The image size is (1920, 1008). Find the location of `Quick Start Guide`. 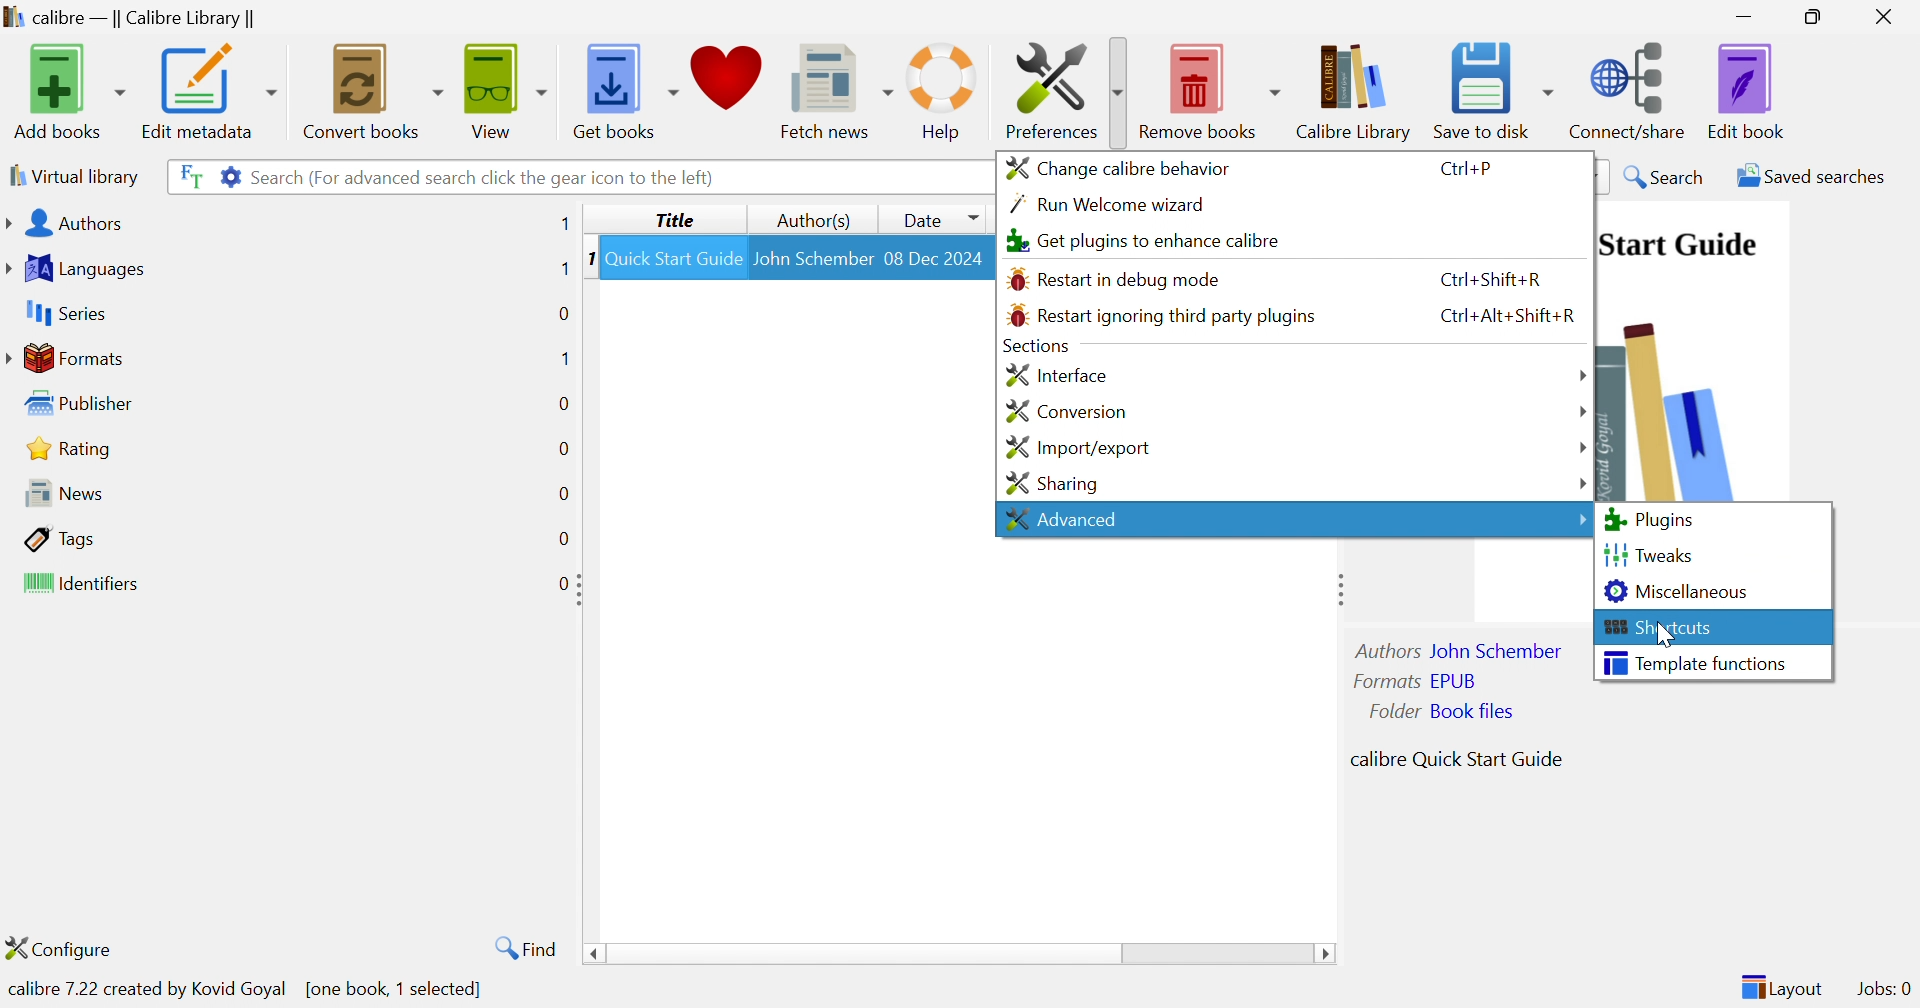

Quick Start Guide is located at coordinates (673, 258).